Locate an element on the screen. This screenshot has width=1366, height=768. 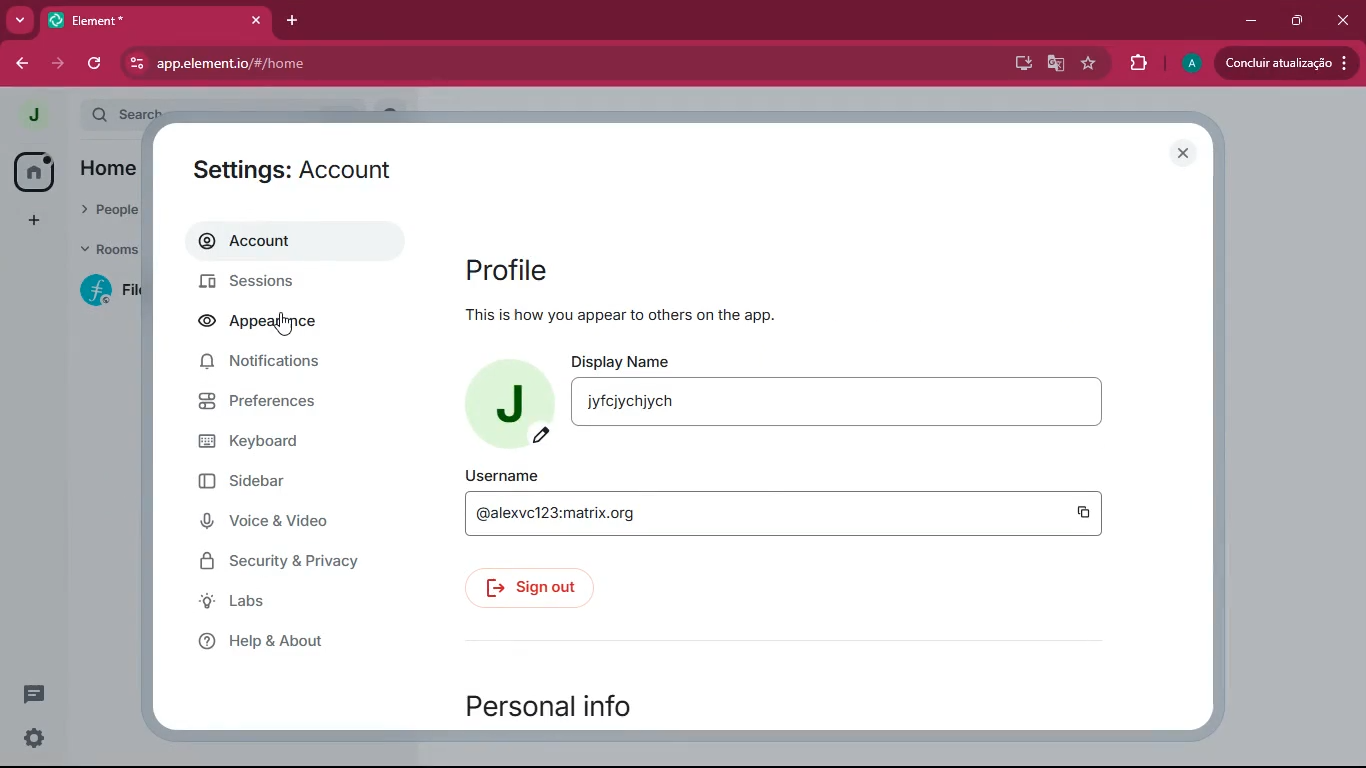
home is located at coordinates (33, 171).